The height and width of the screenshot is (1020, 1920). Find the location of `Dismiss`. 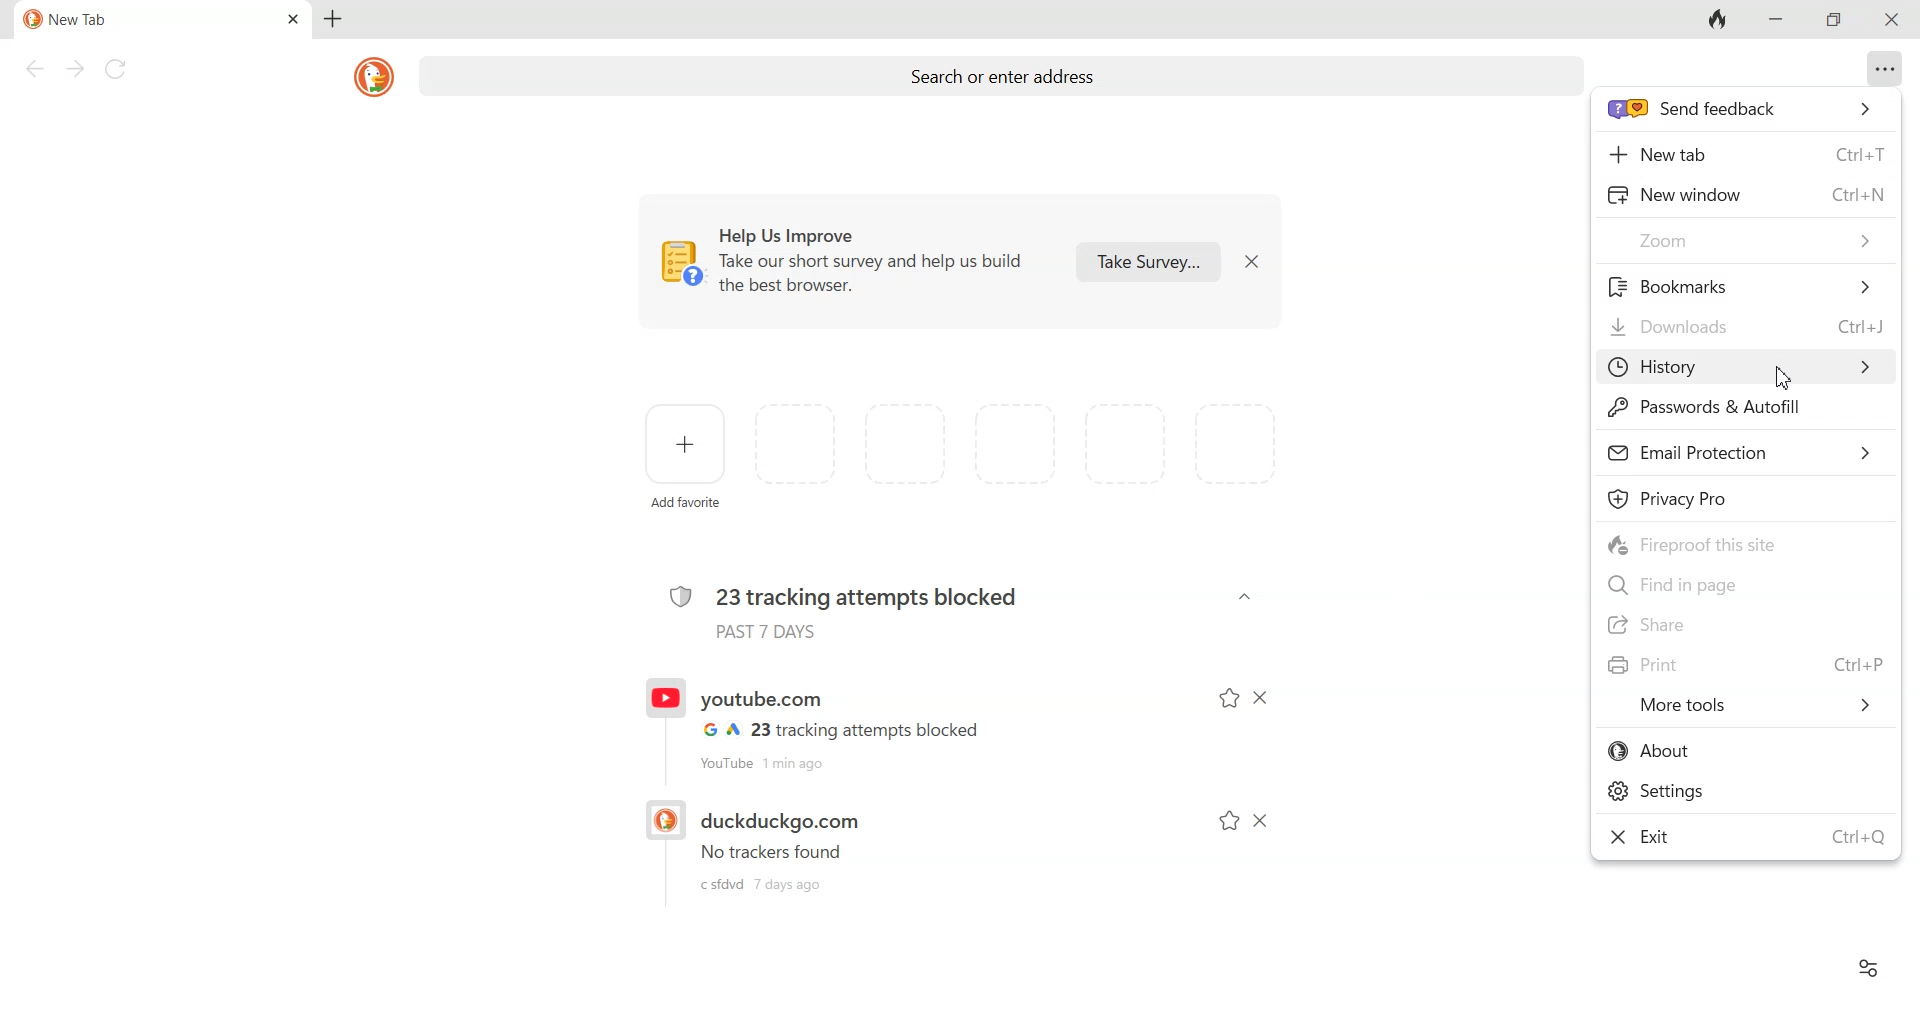

Dismiss is located at coordinates (1250, 261).